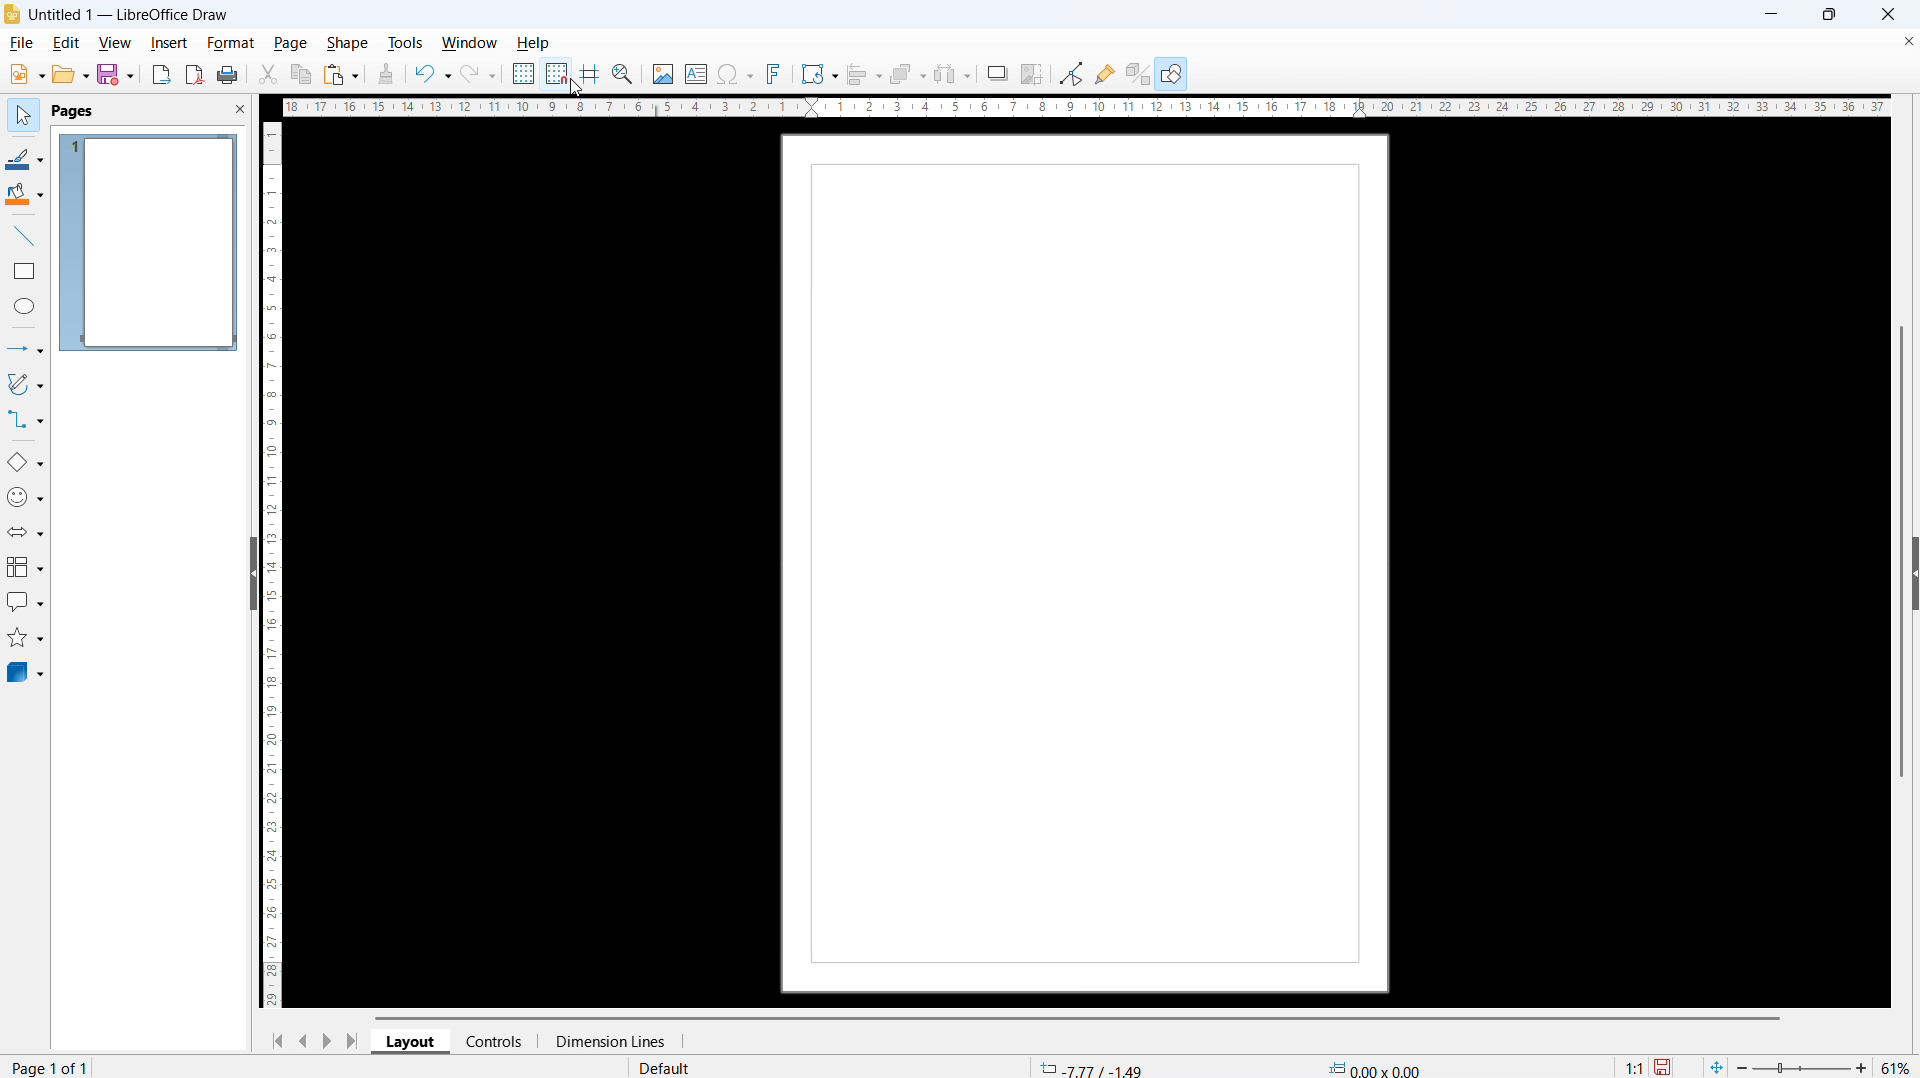 Image resolution: width=1920 pixels, height=1078 pixels. What do you see at coordinates (25, 463) in the screenshot?
I see `basic shapes` at bounding box center [25, 463].